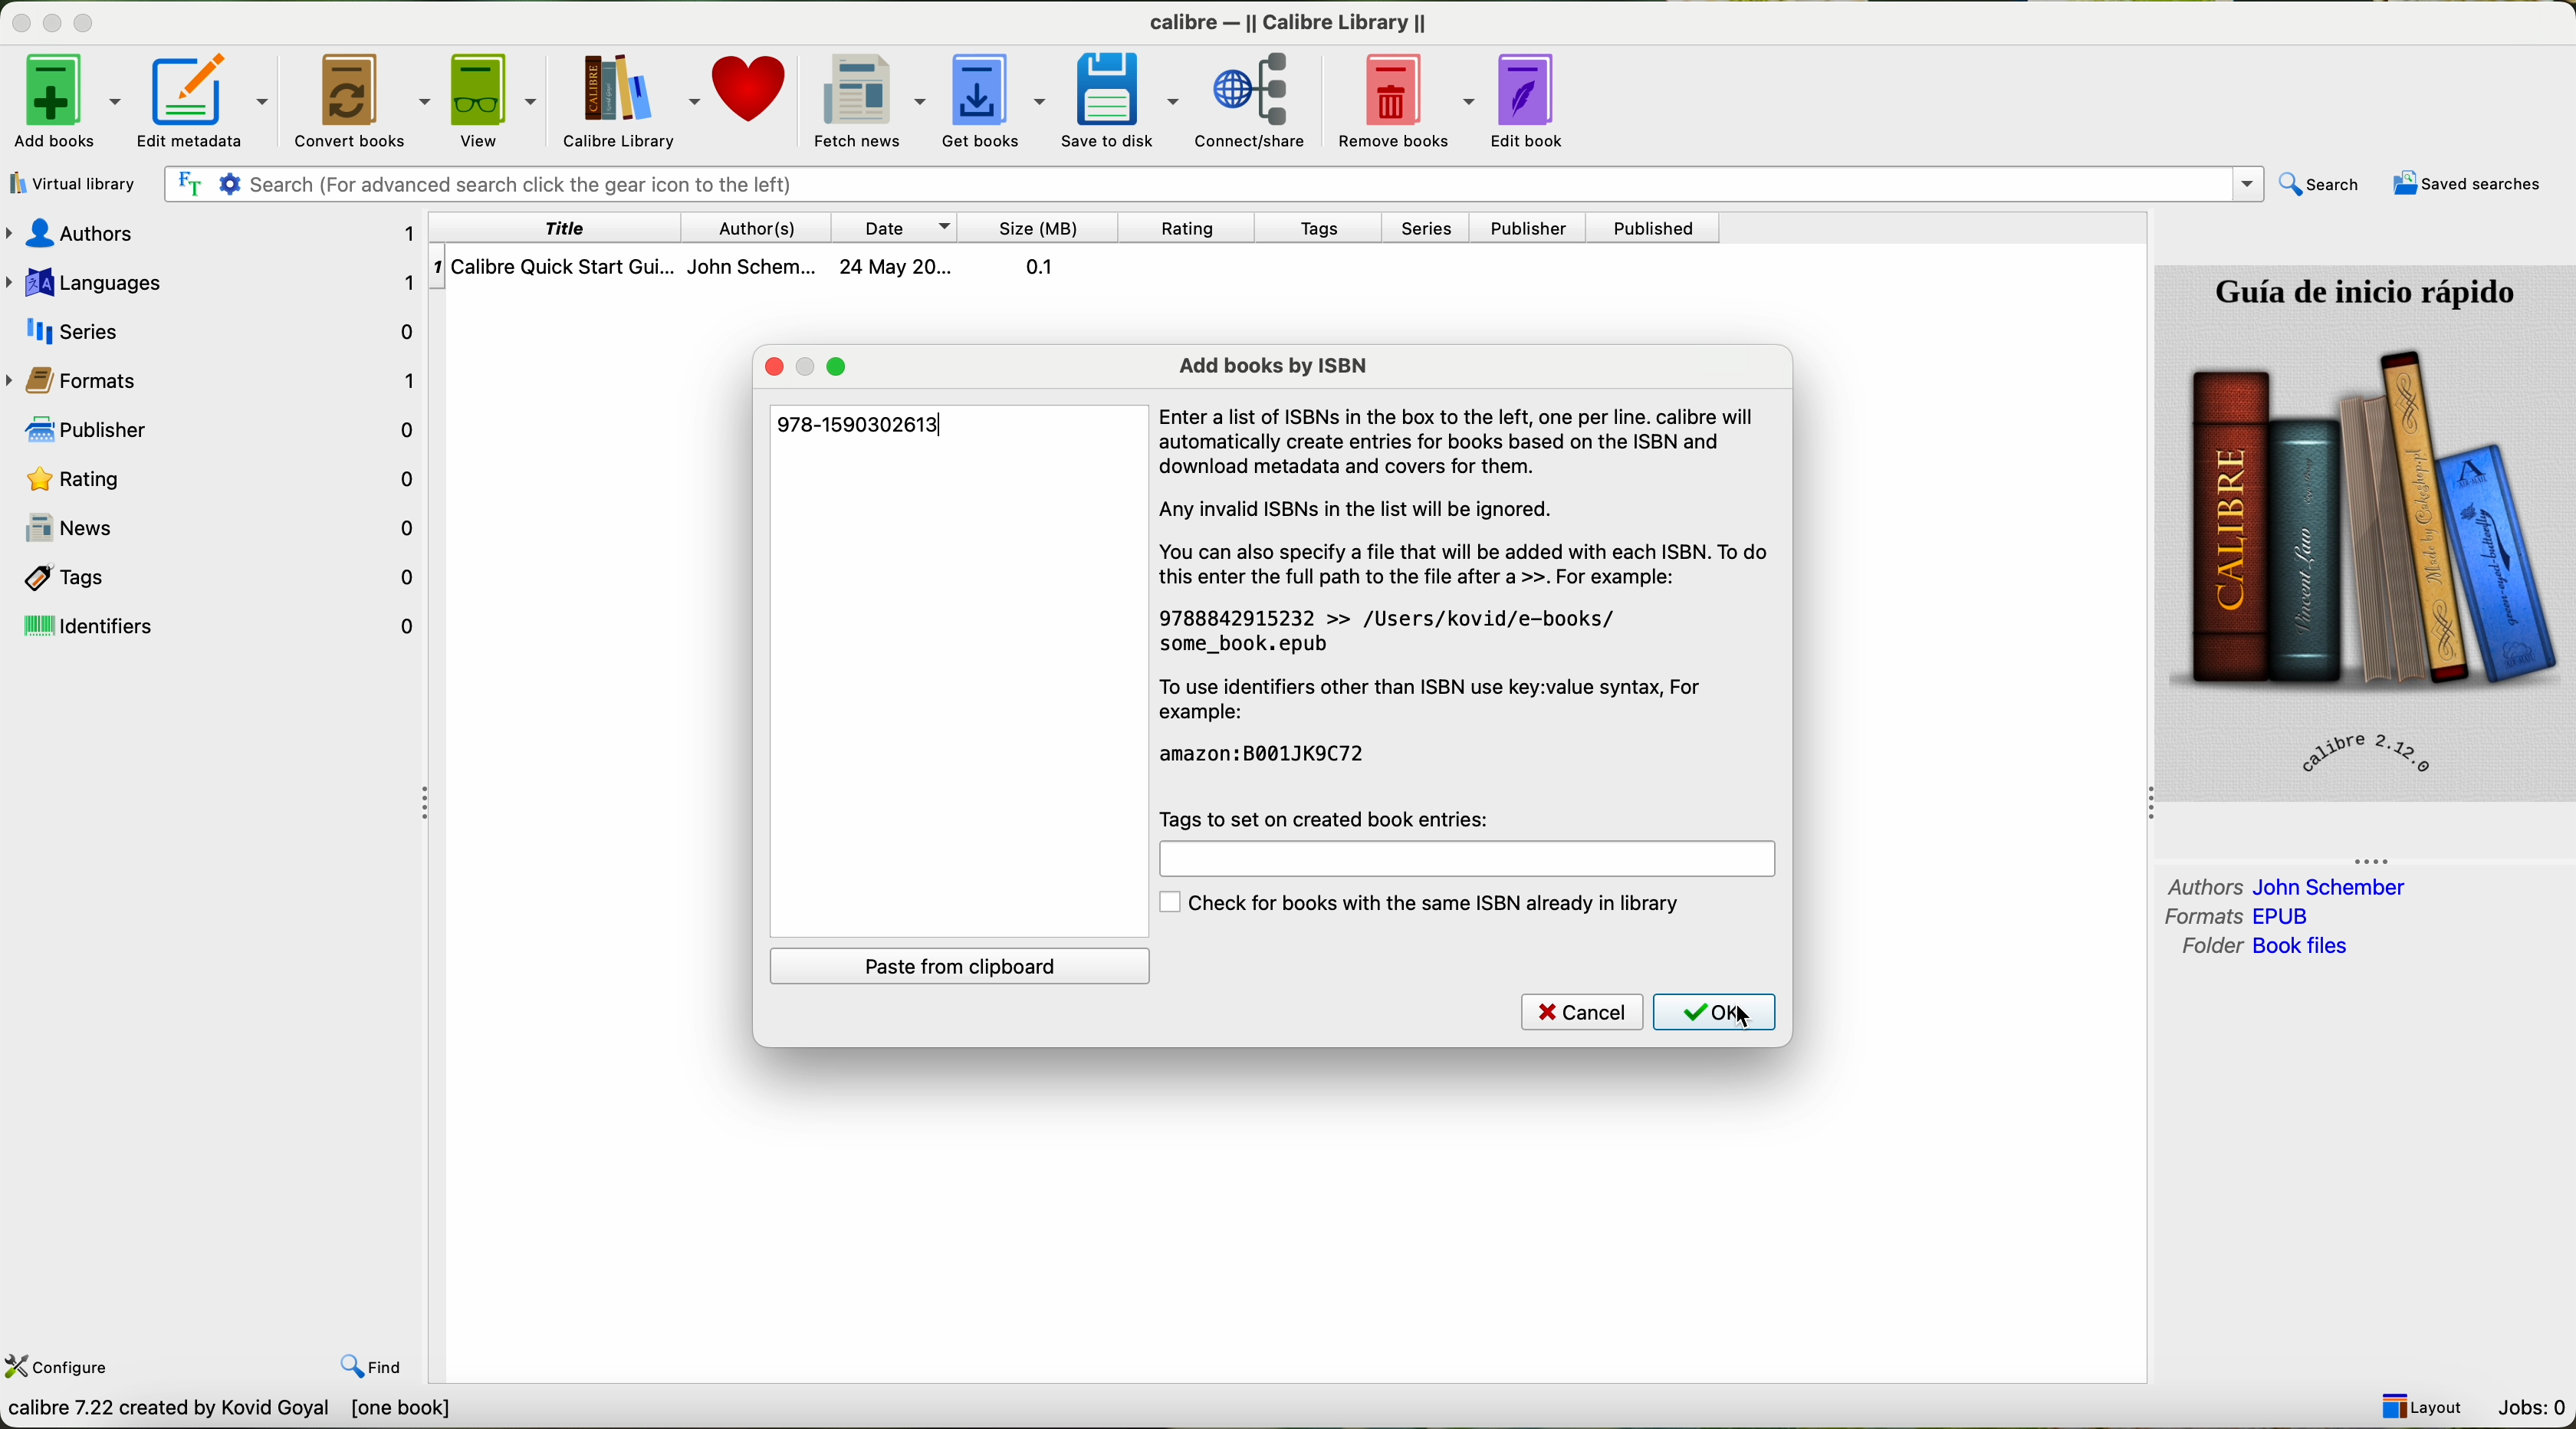 This screenshot has width=2576, height=1429. Describe the element at coordinates (2465, 186) in the screenshot. I see `saved searches` at that location.